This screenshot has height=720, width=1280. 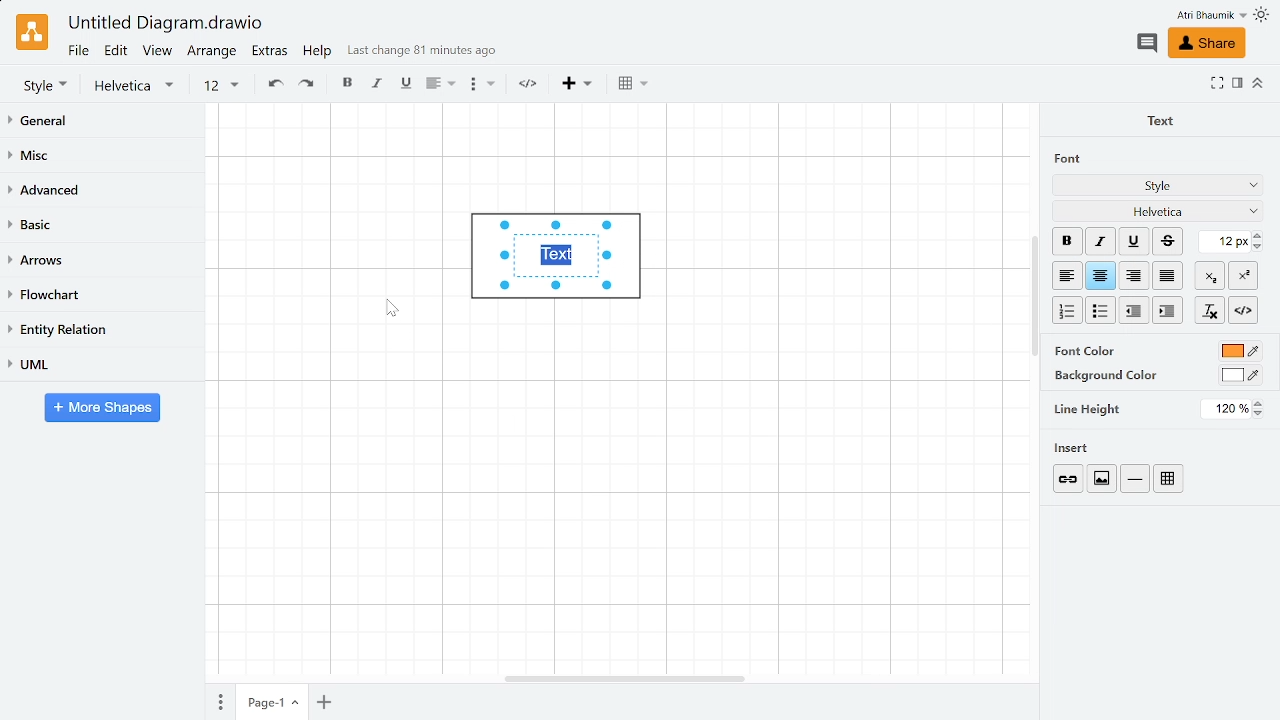 I want to click on Strikethrough, so click(x=1168, y=241).